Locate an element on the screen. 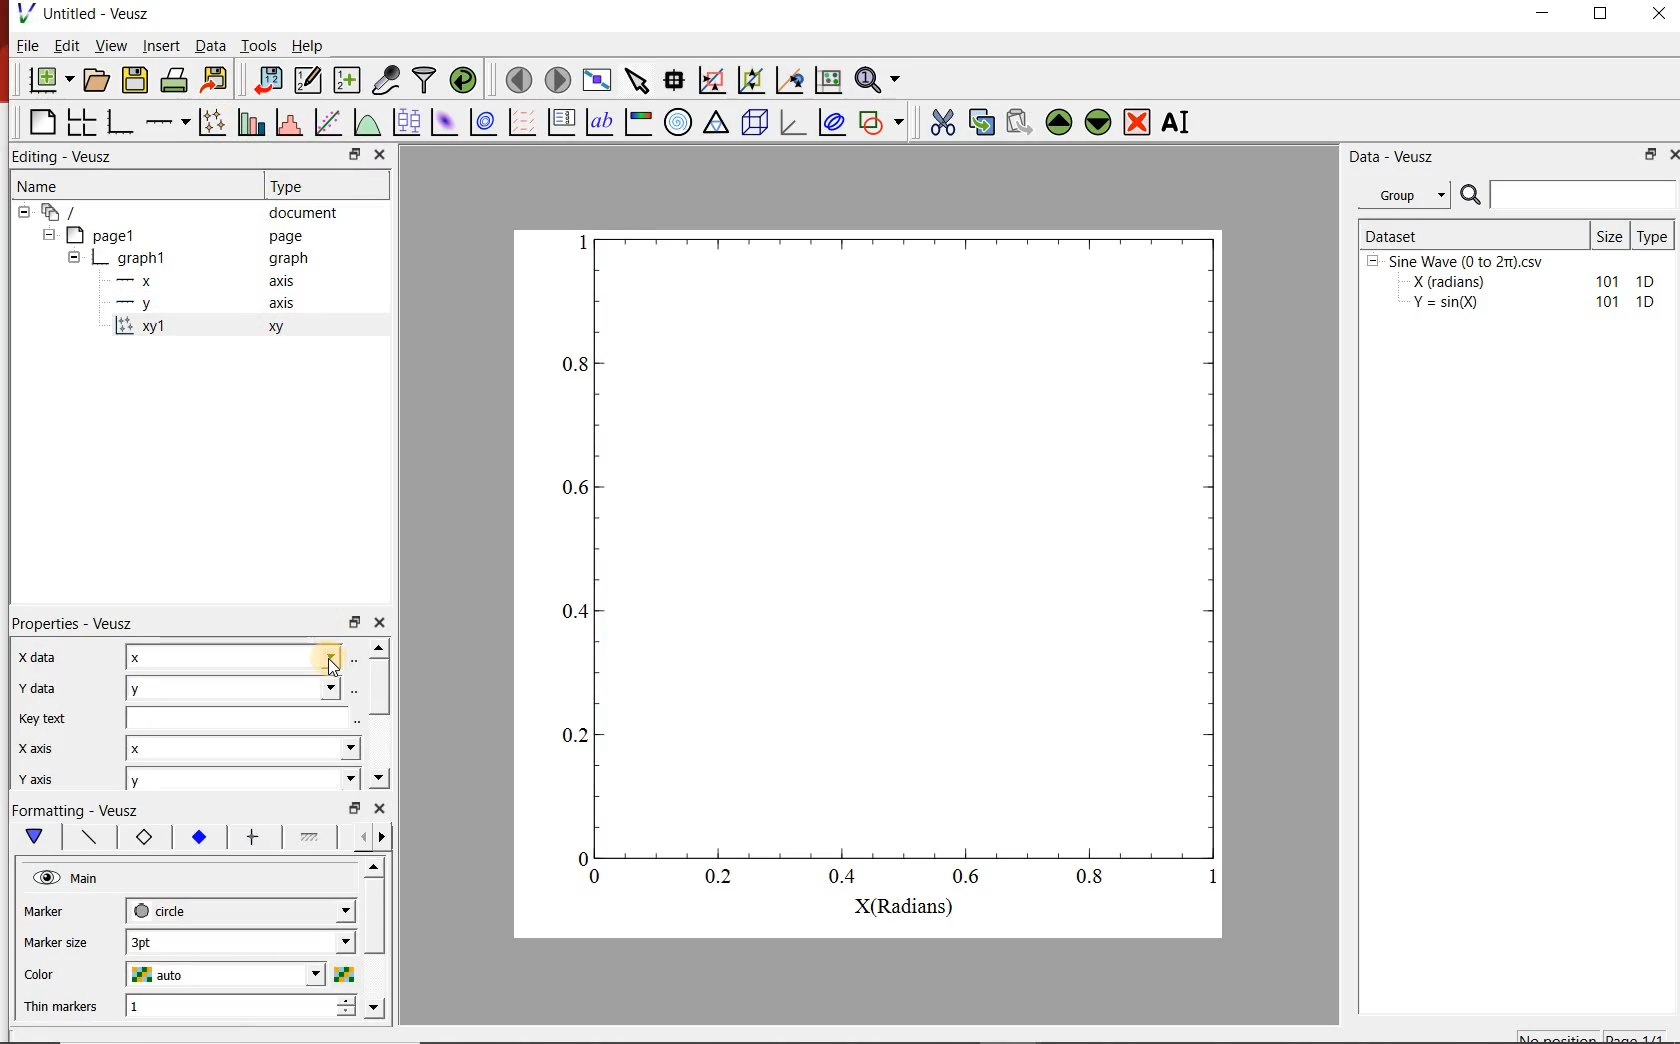 The image size is (1680, 1044). rename is located at coordinates (1180, 124).